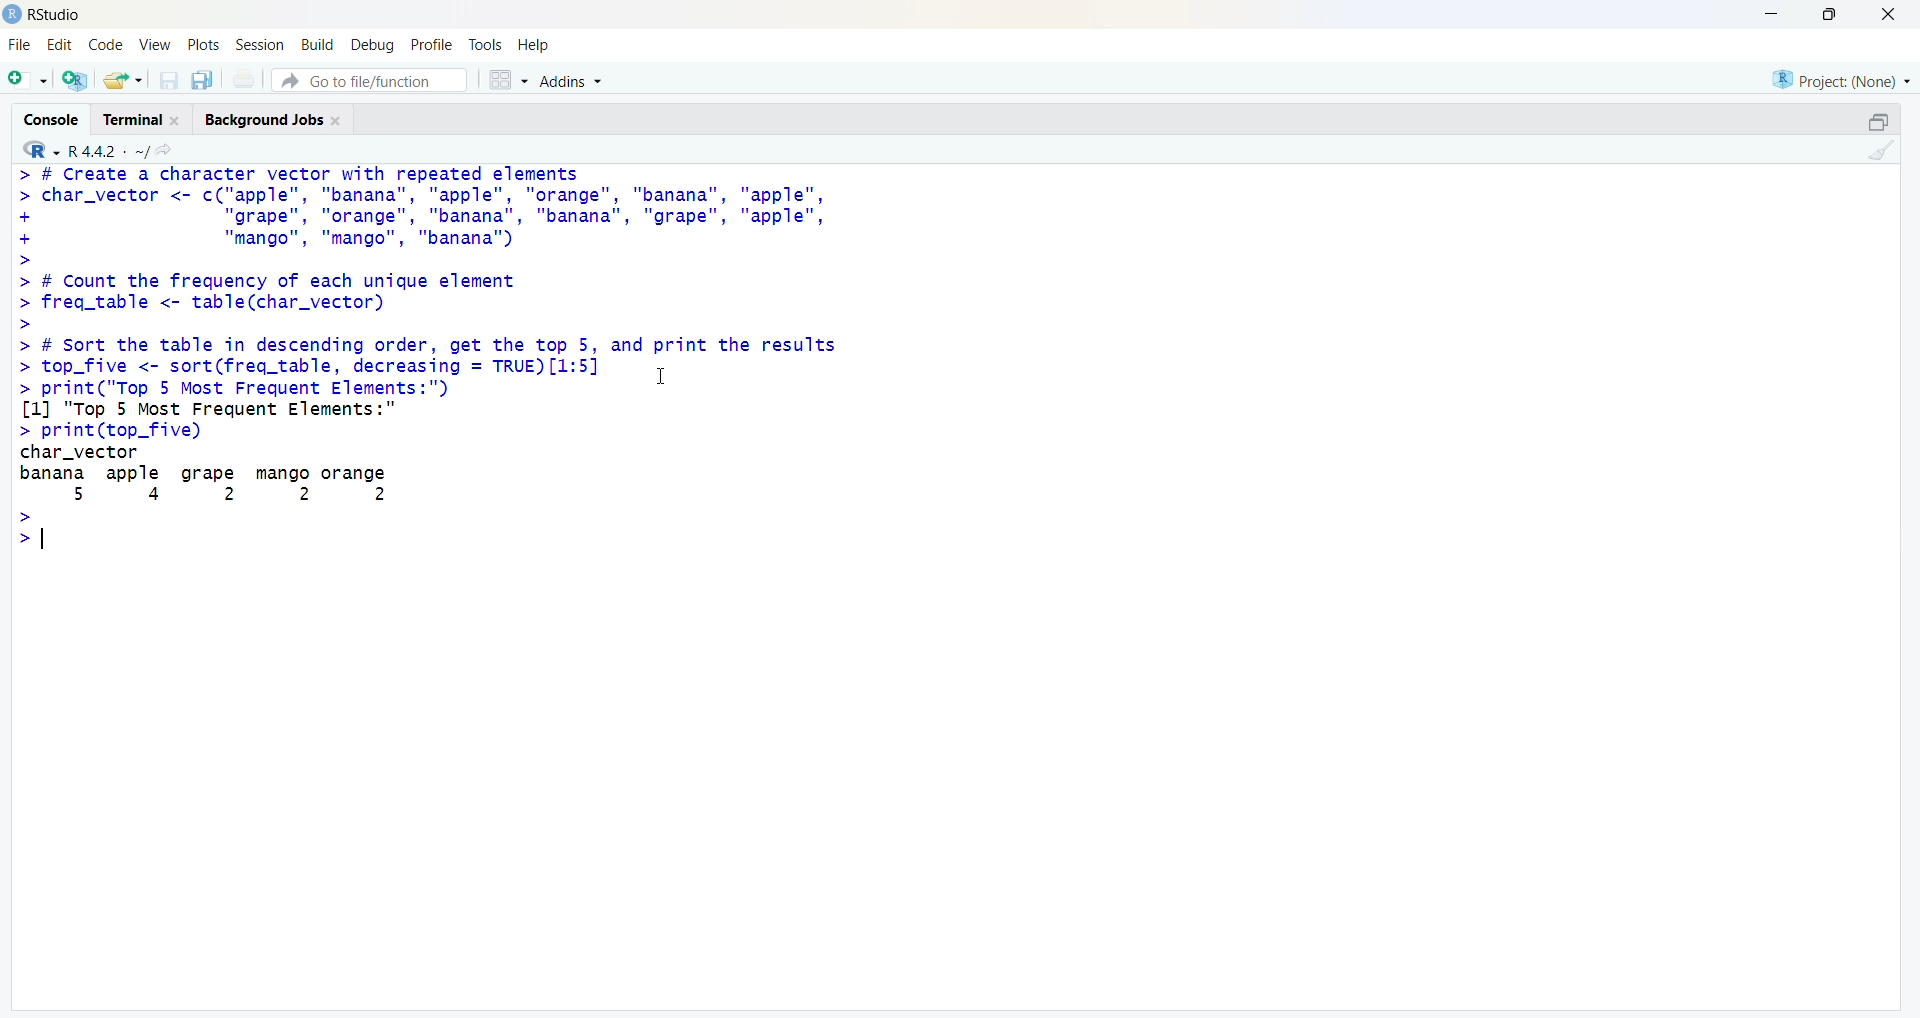 The height and width of the screenshot is (1018, 1920). I want to click on Plots, so click(205, 46).